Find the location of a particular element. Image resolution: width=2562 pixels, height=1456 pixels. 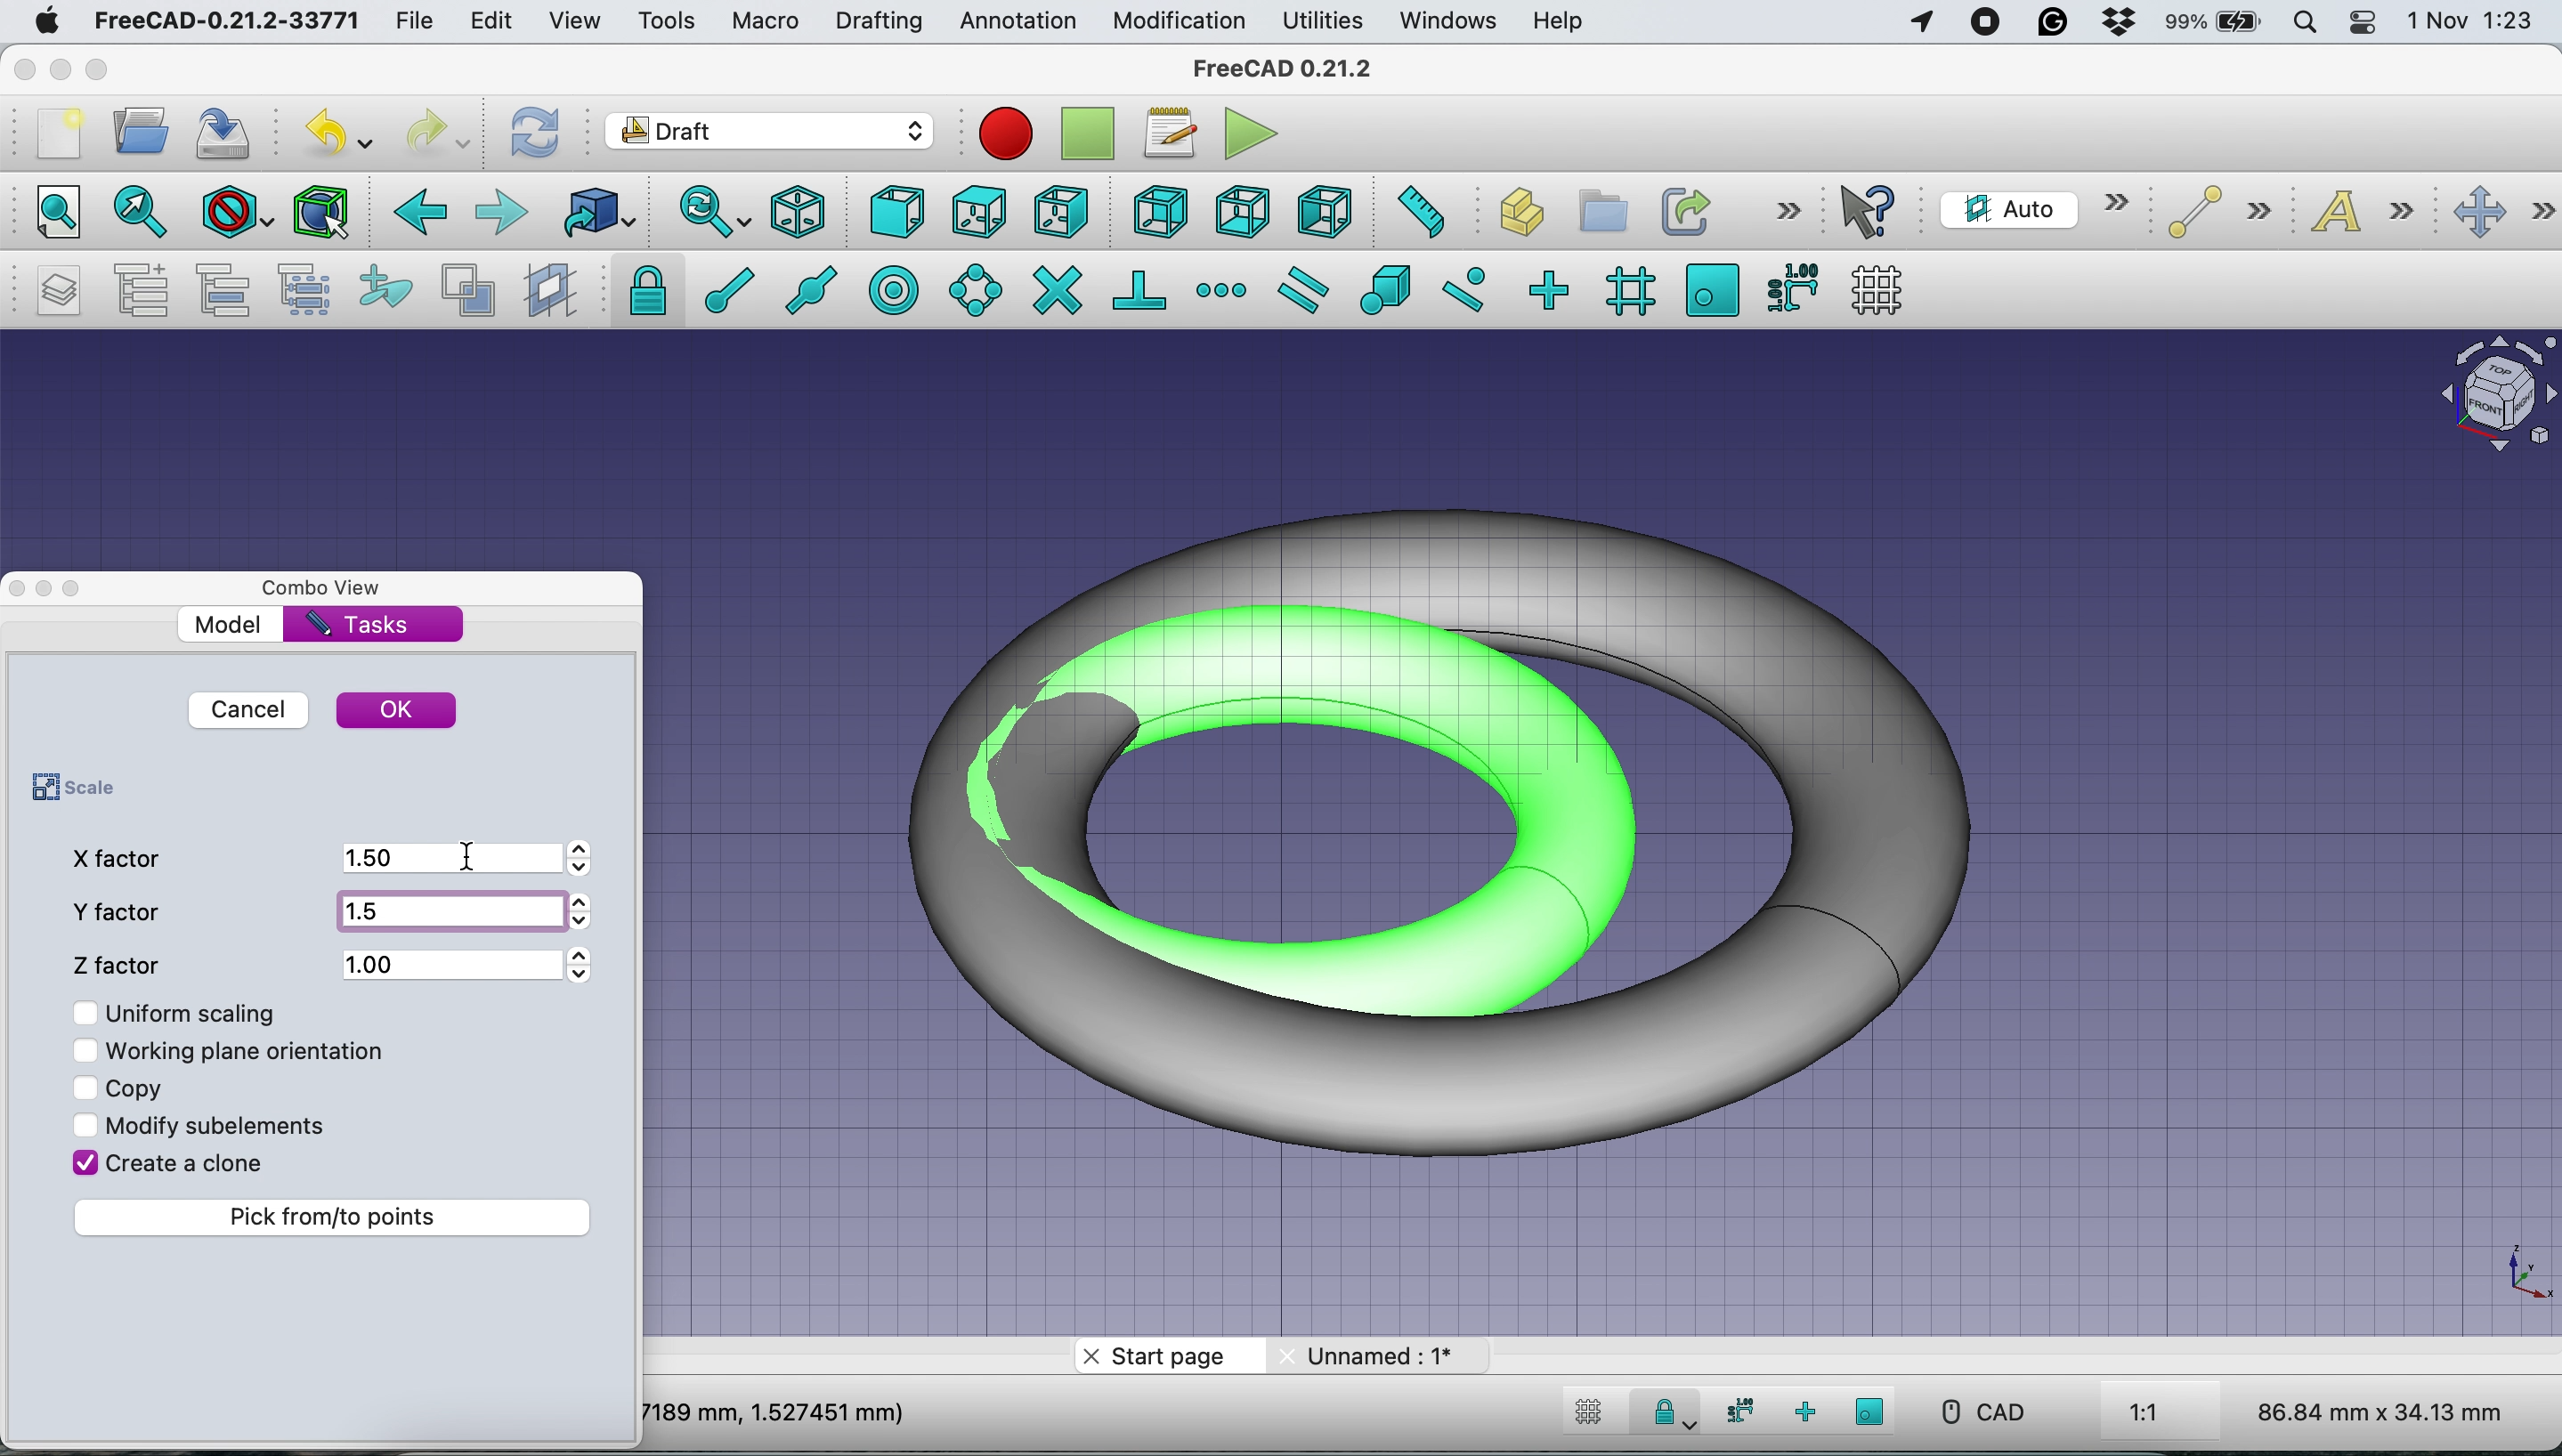

Checkbox is located at coordinates (86, 1087).